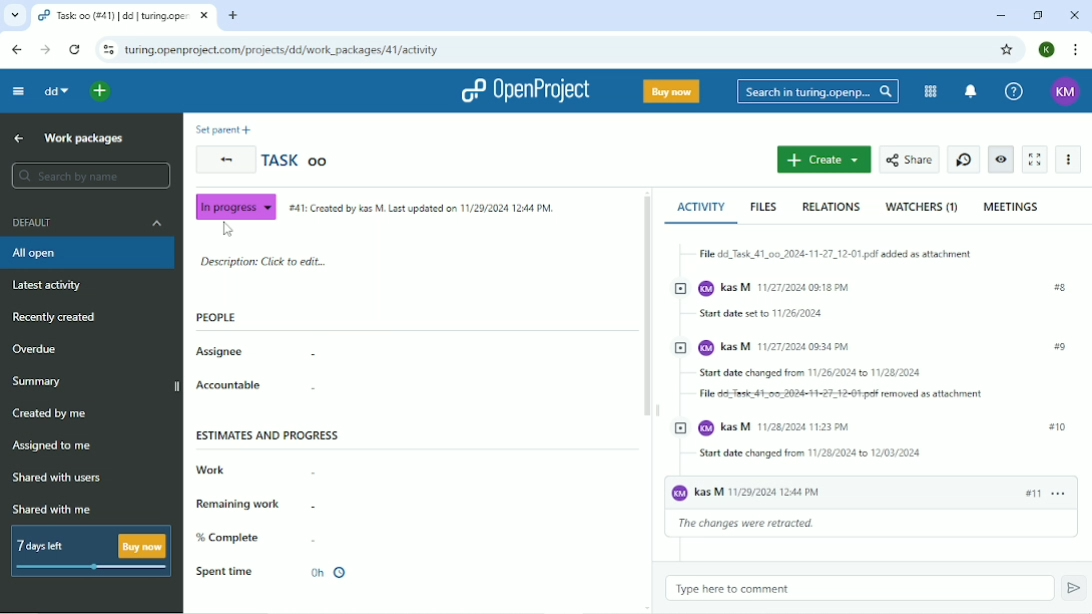 Image resolution: width=1092 pixels, height=614 pixels. Describe the element at coordinates (55, 317) in the screenshot. I see `Recently created` at that location.